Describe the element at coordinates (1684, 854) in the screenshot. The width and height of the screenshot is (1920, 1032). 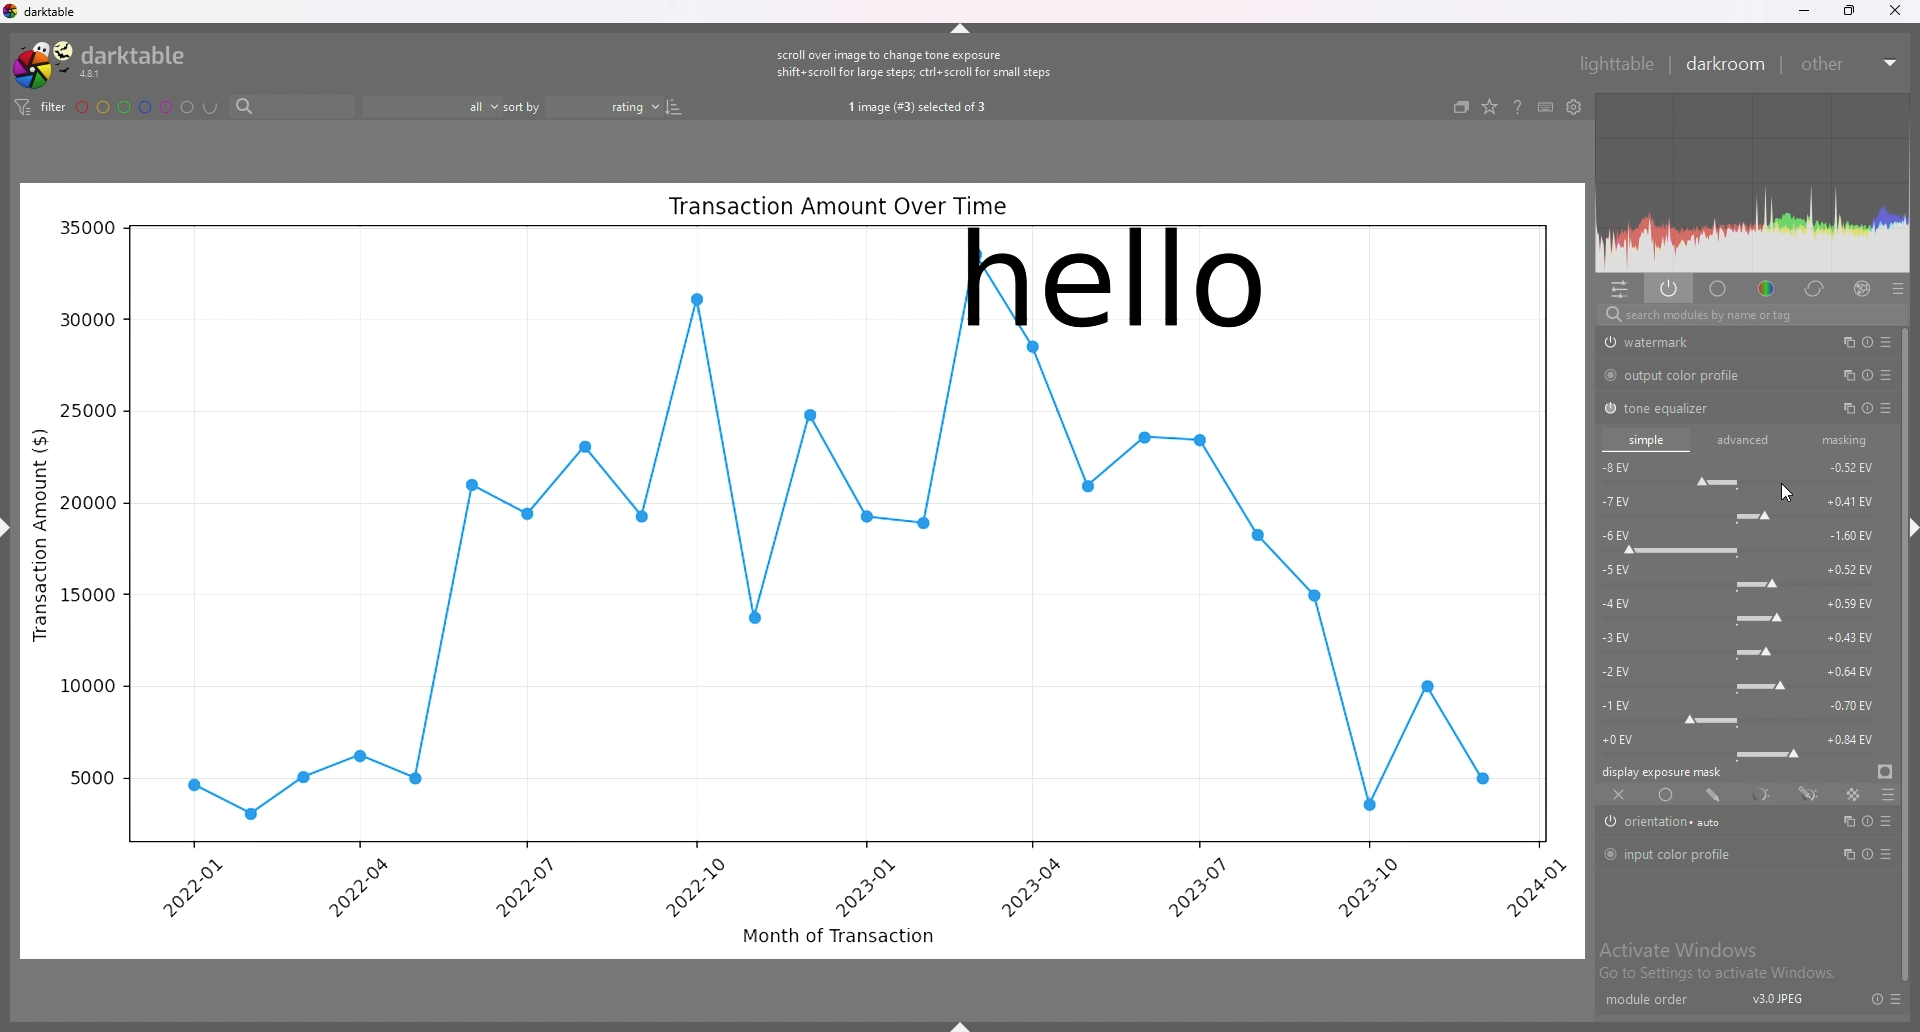
I see `input color profile` at that location.